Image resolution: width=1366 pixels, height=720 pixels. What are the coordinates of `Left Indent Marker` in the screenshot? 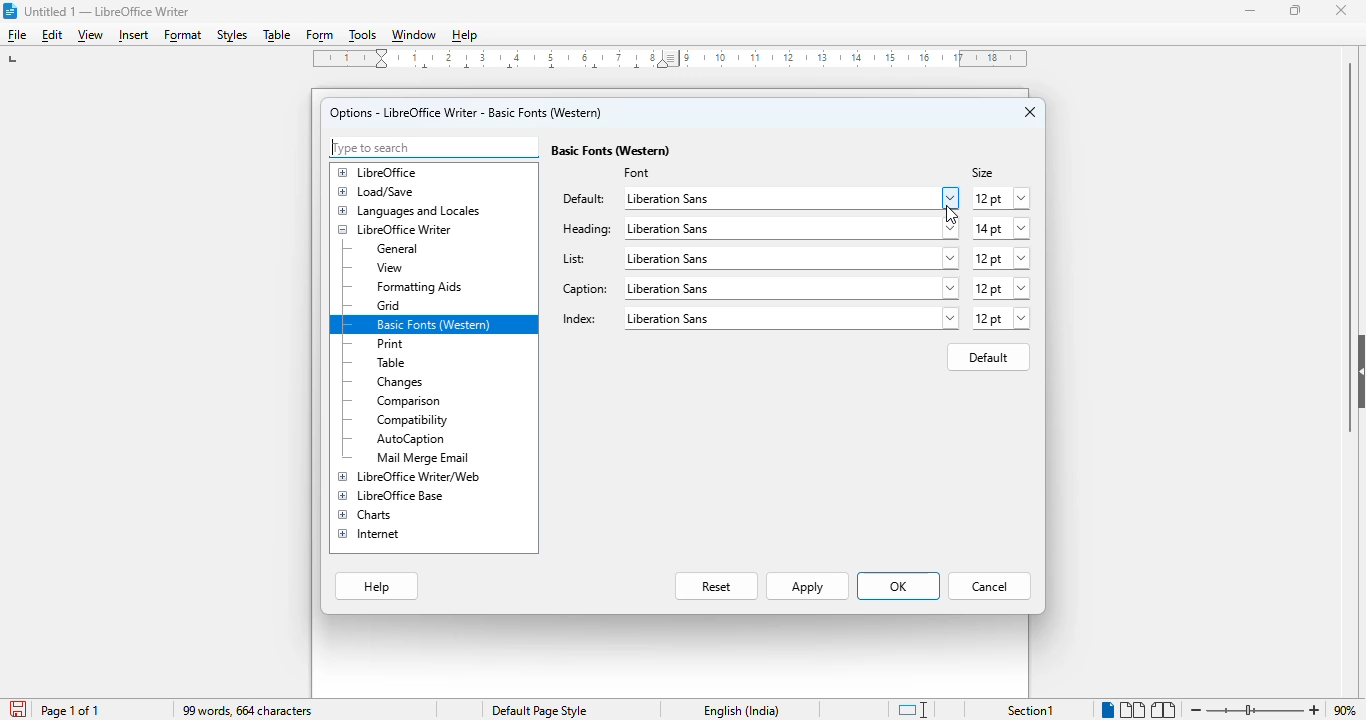 It's located at (674, 59).